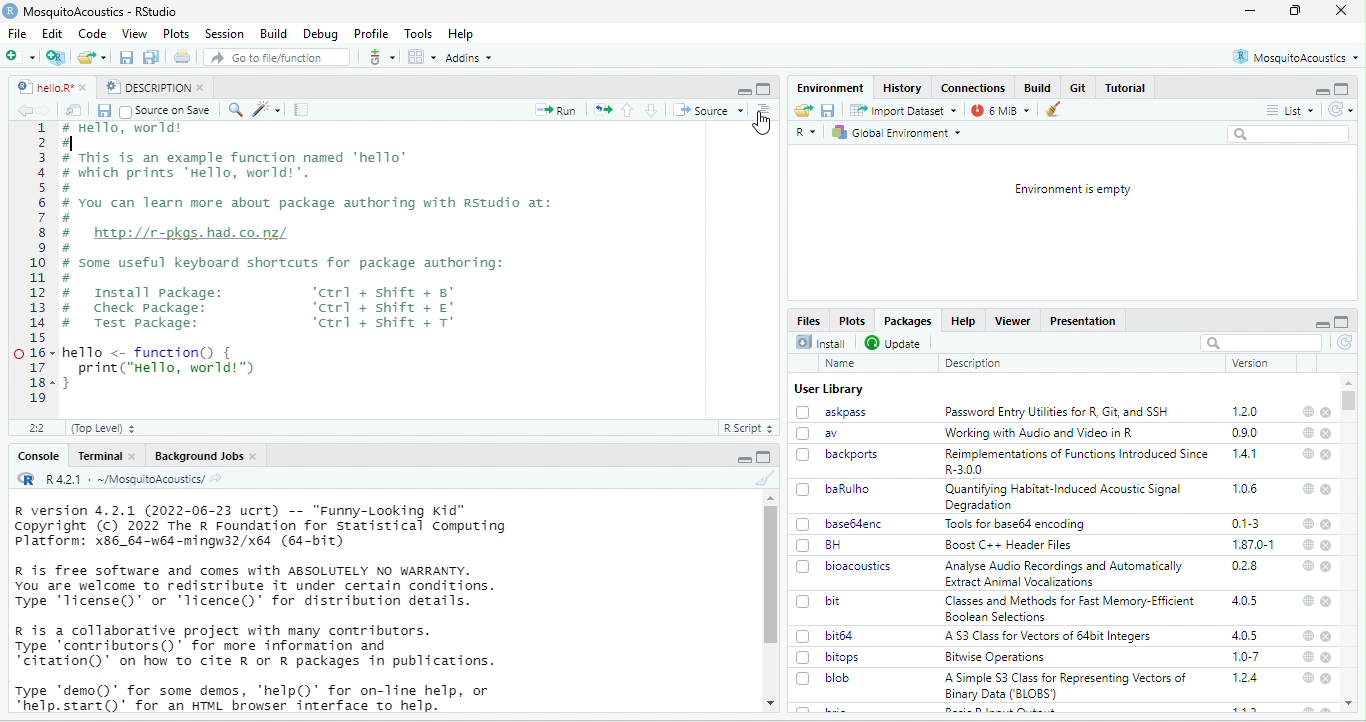 Image resolution: width=1366 pixels, height=722 pixels. Describe the element at coordinates (1064, 575) in the screenshot. I see `Analyse Audio Recordings and Automatically Extract Animal Vocalizations` at that location.